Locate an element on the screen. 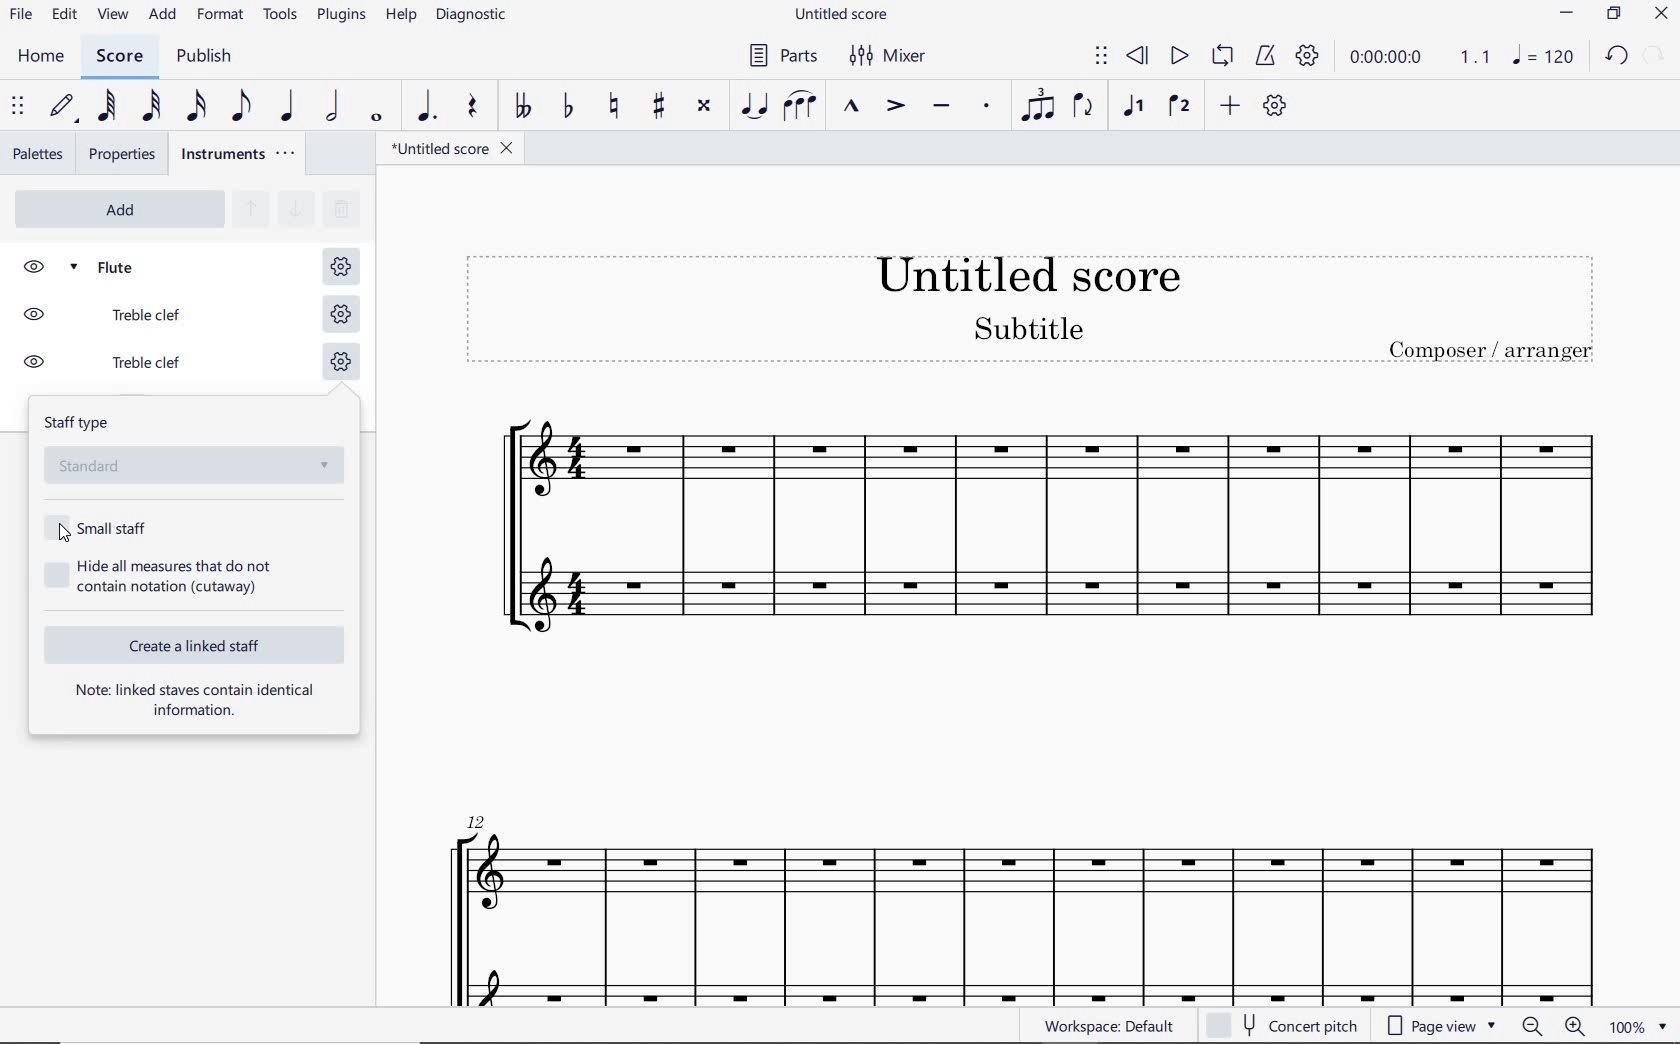  properties is located at coordinates (121, 154).